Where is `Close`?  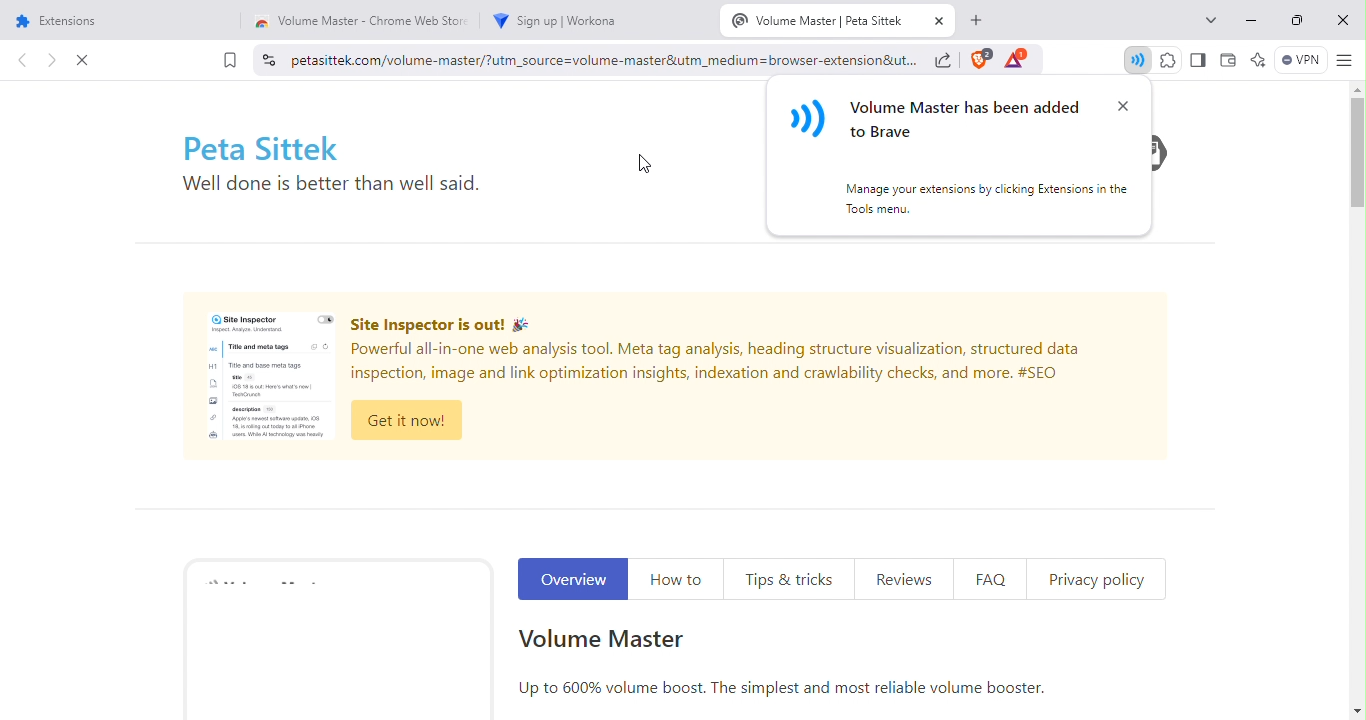 Close is located at coordinates (1122, 103).